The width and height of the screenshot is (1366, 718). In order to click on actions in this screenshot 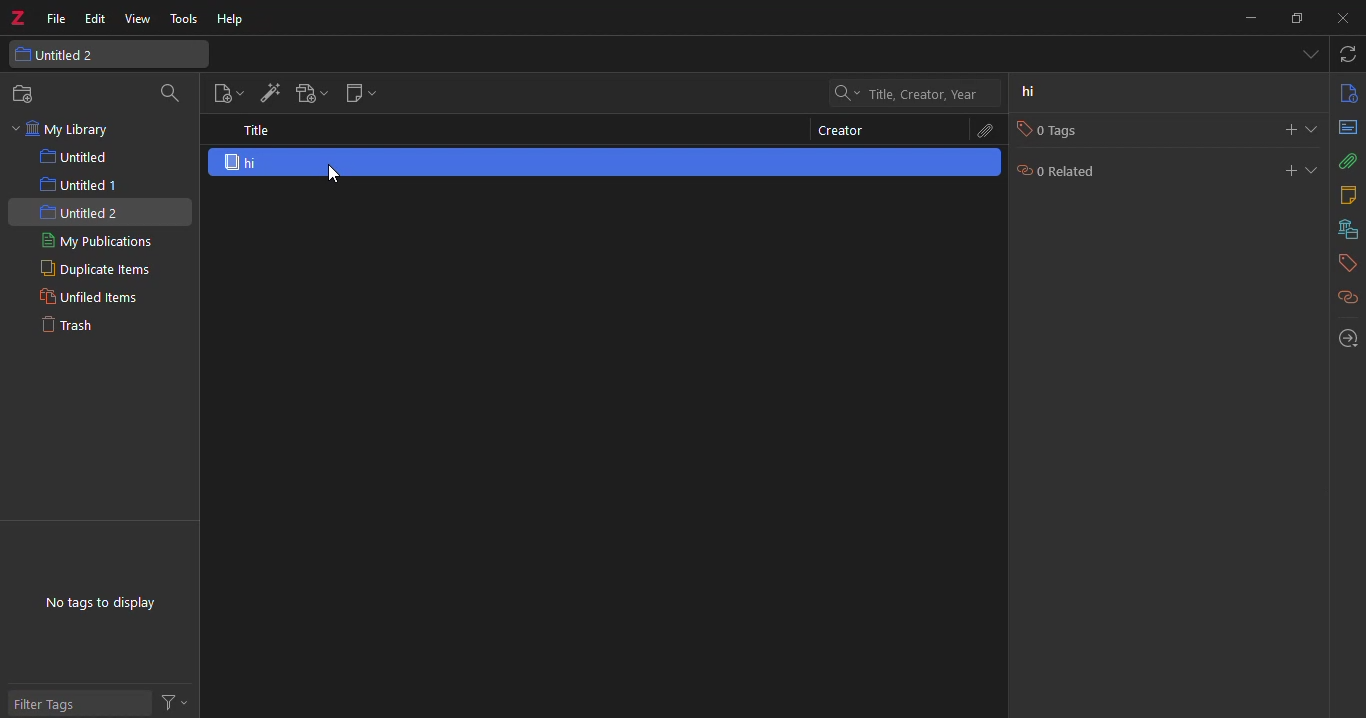, I will do `click(179, 701)`.